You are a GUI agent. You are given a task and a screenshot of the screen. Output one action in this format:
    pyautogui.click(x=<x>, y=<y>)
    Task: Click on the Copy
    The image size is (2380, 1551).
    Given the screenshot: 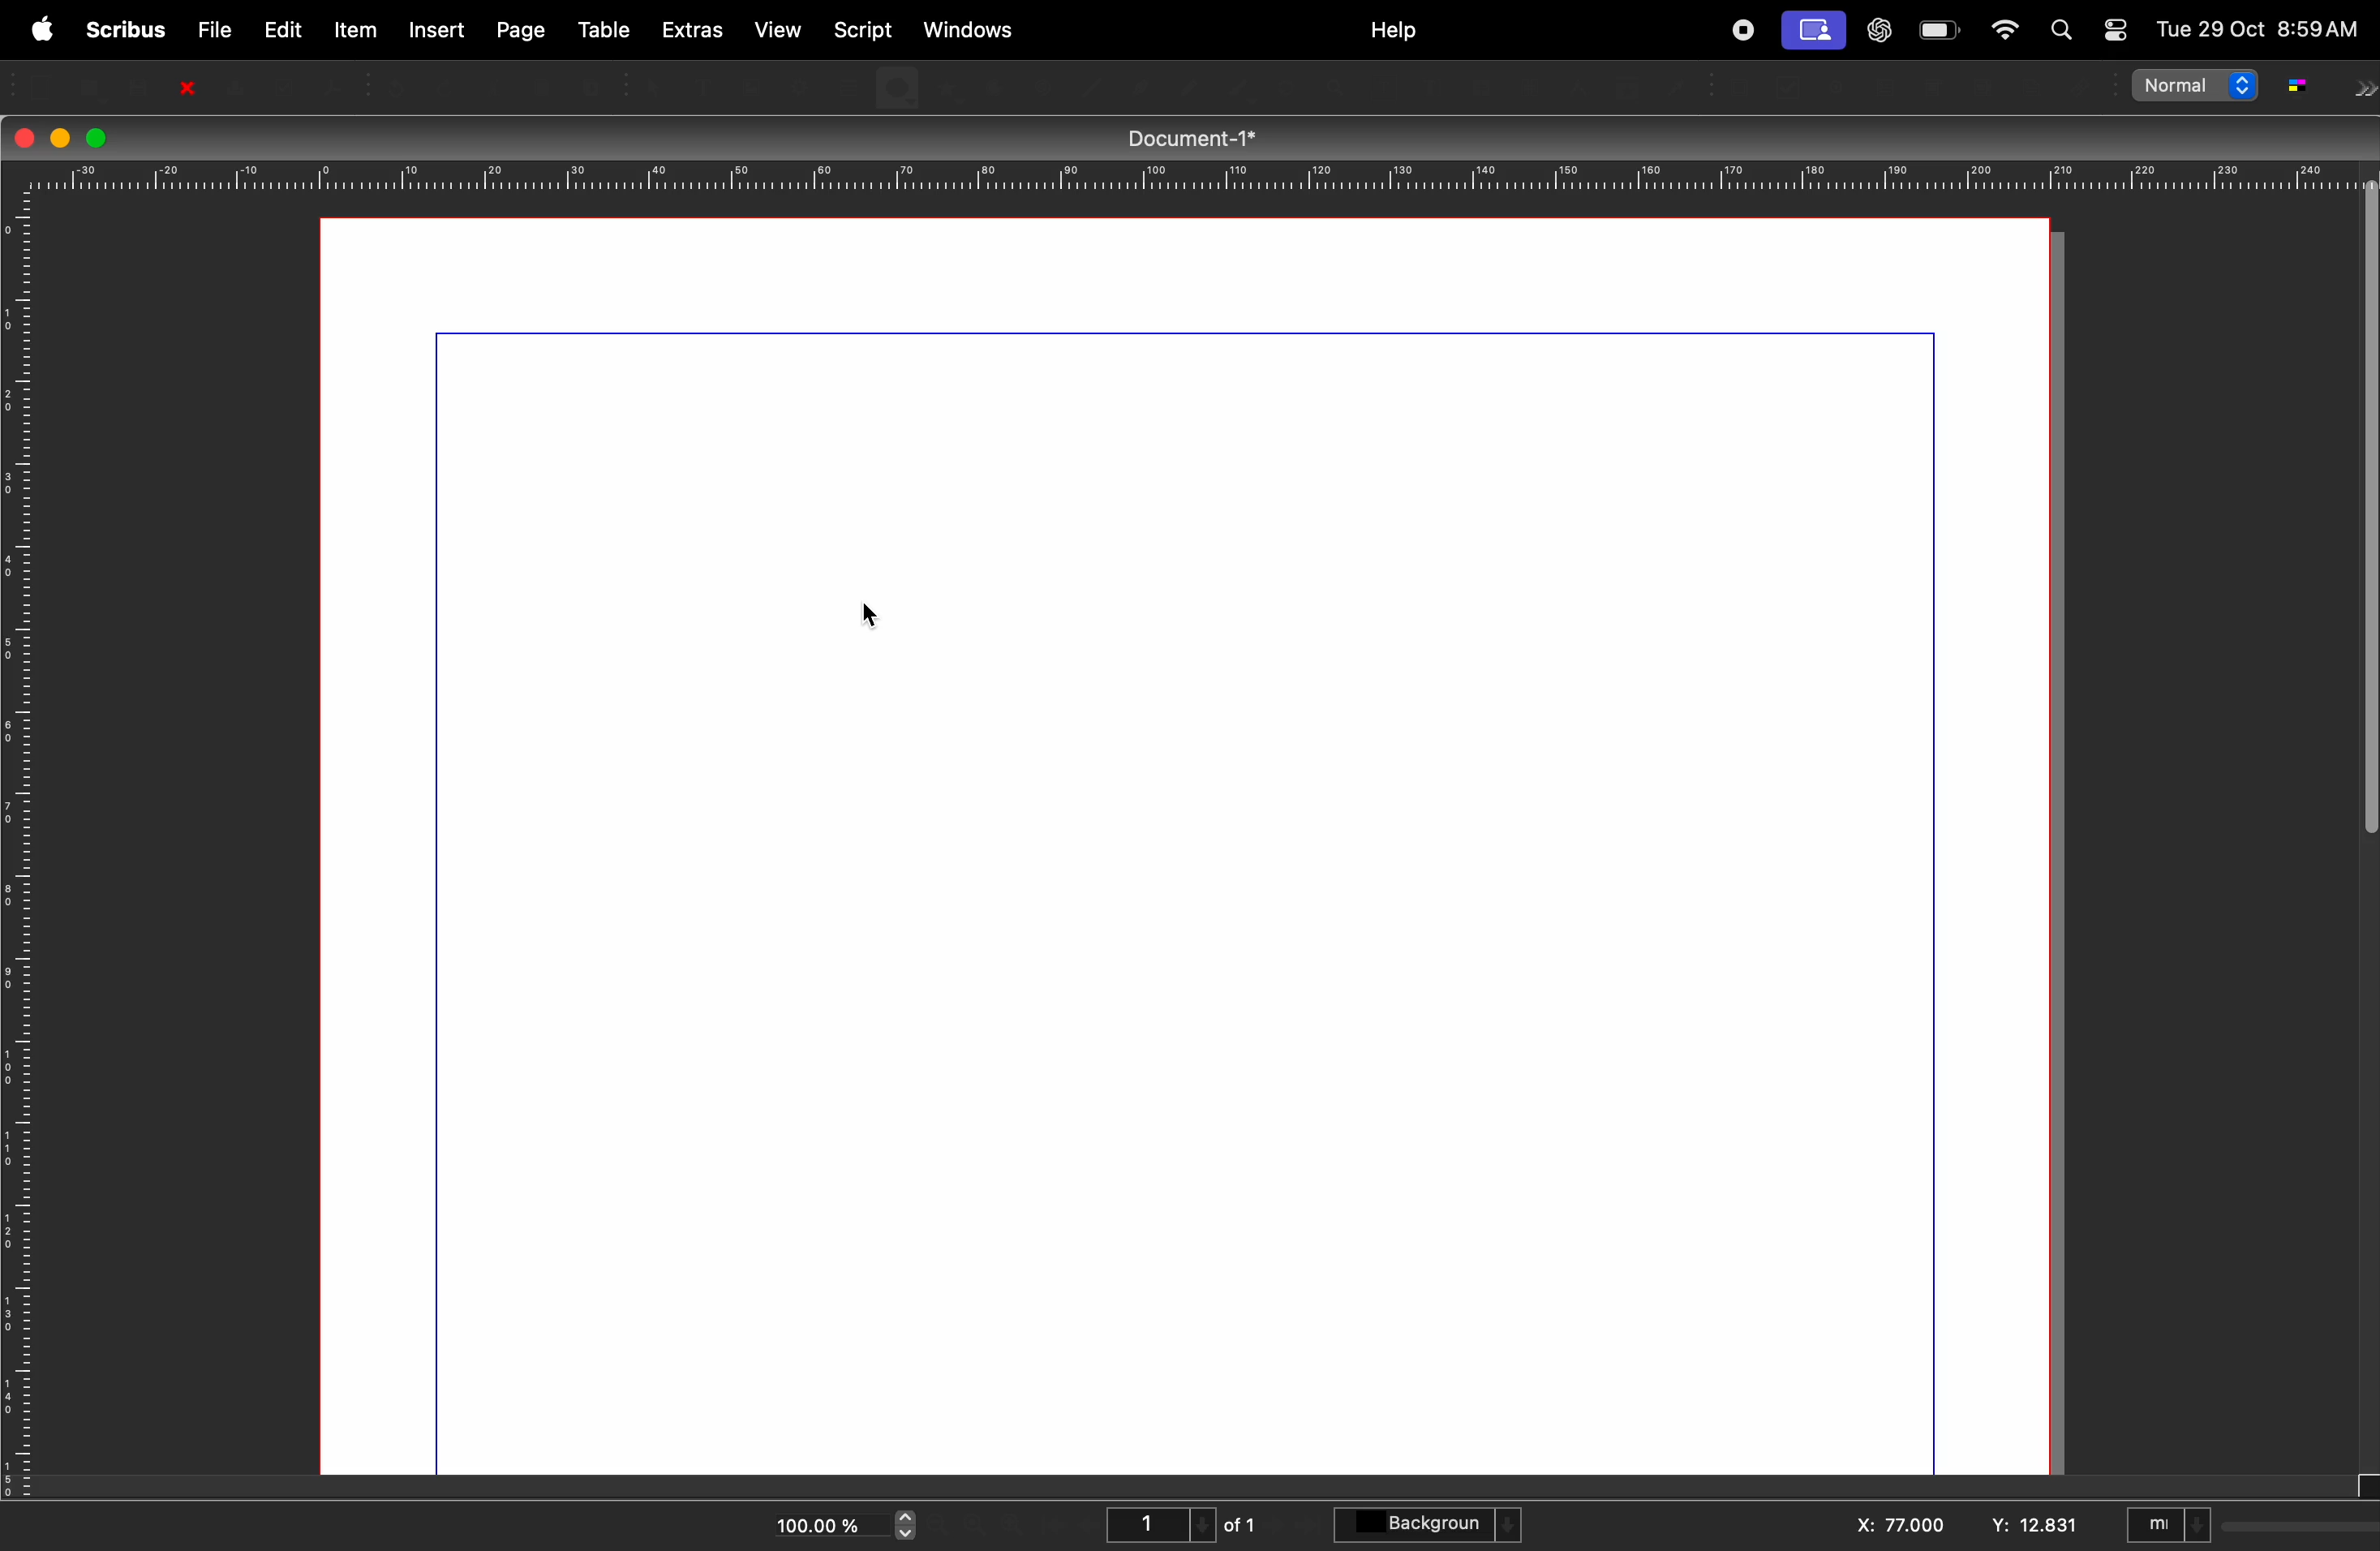 What is the action you would take?
    pyautogui.click(x=547, y=85)
    